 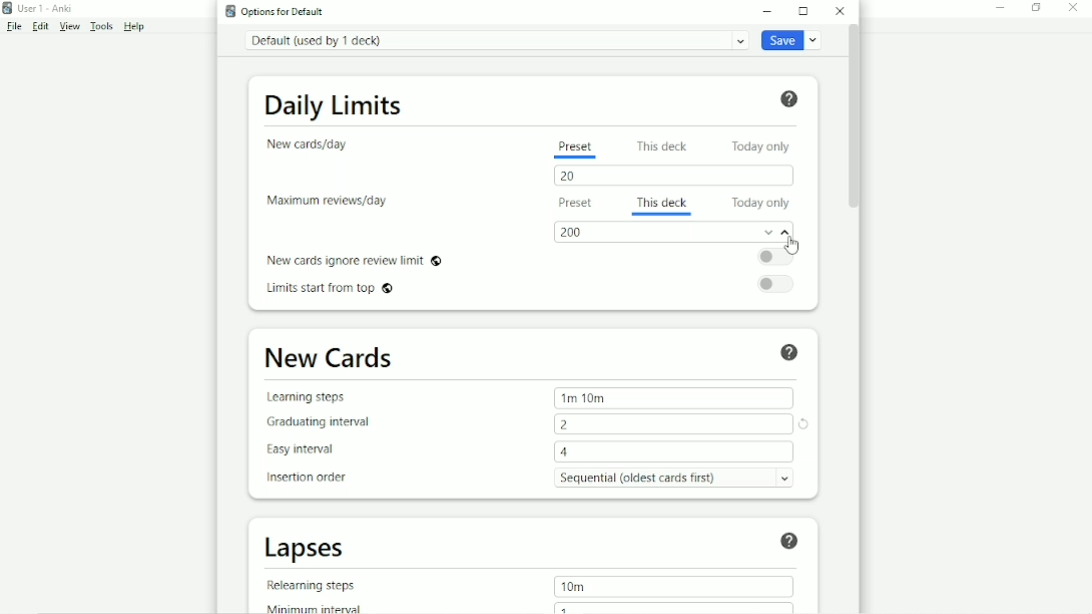 I want to click on New Cards, so click(x=330, y=358).